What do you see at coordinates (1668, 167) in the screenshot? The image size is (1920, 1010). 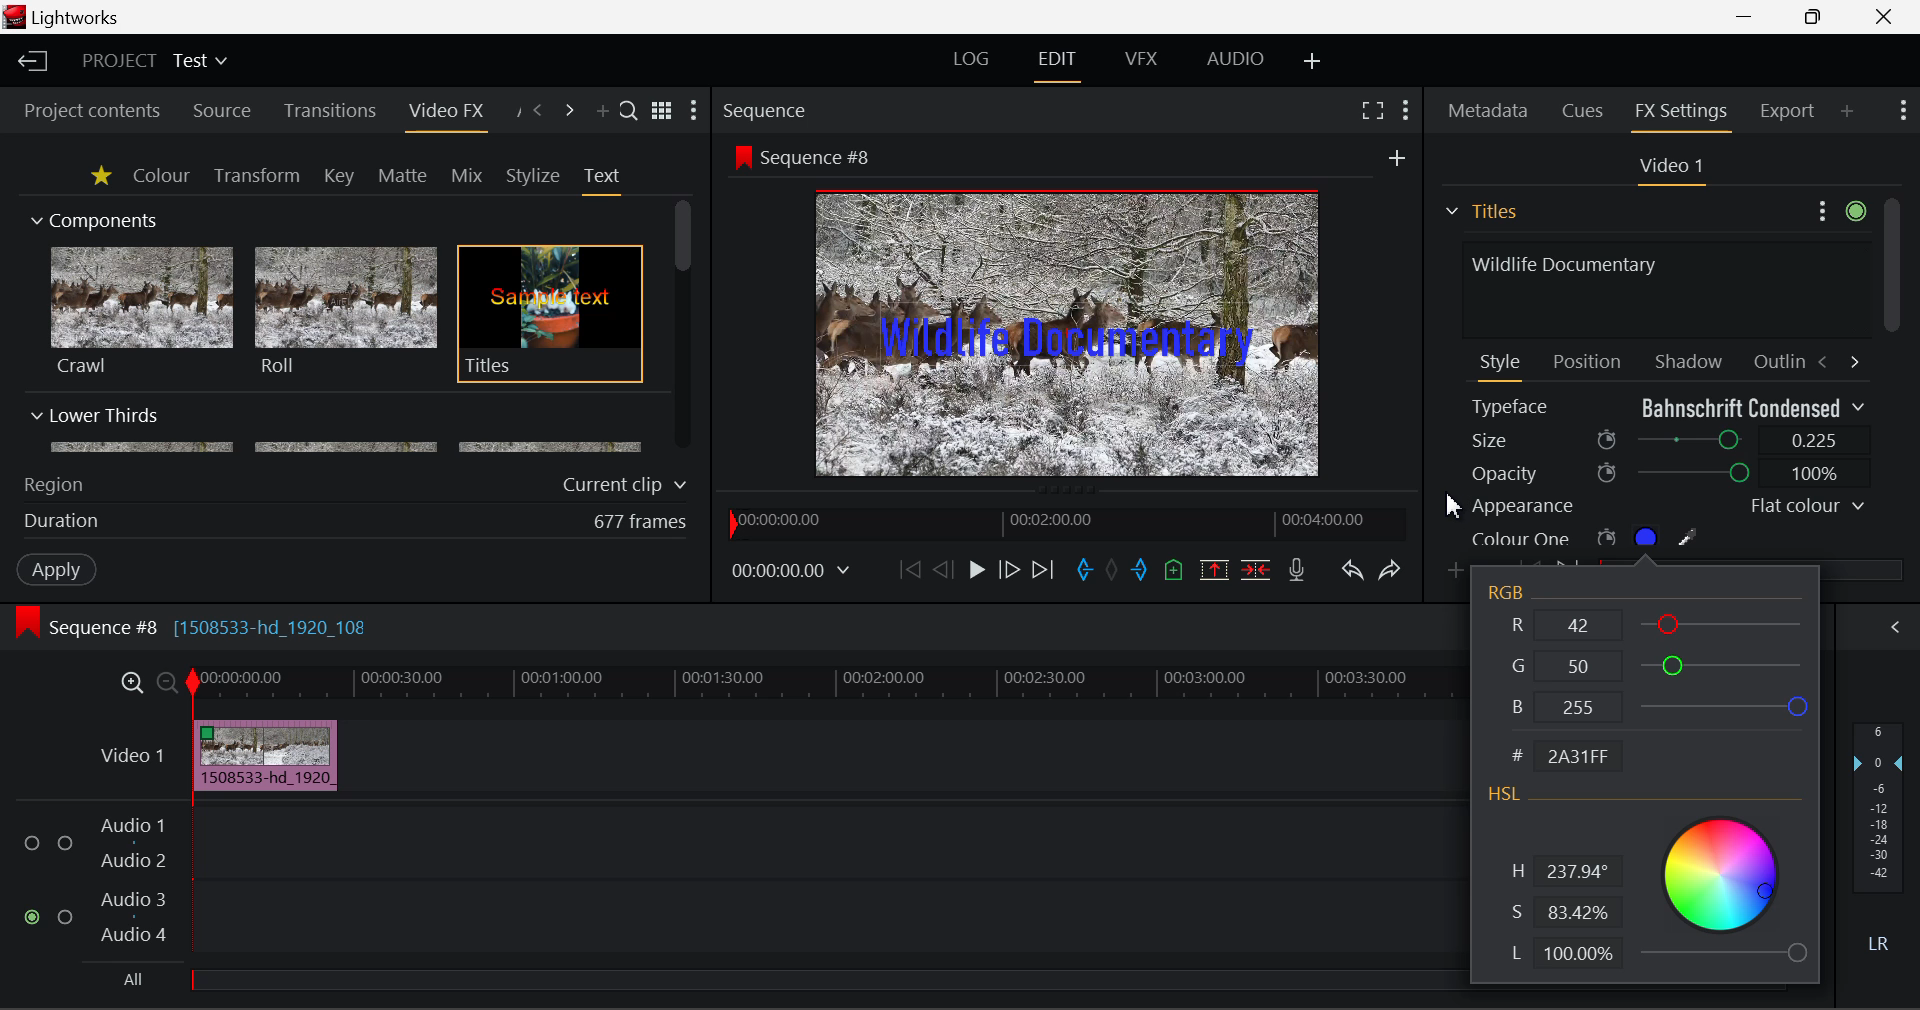 I see `Video 1` at bounding box center [1668, 167].